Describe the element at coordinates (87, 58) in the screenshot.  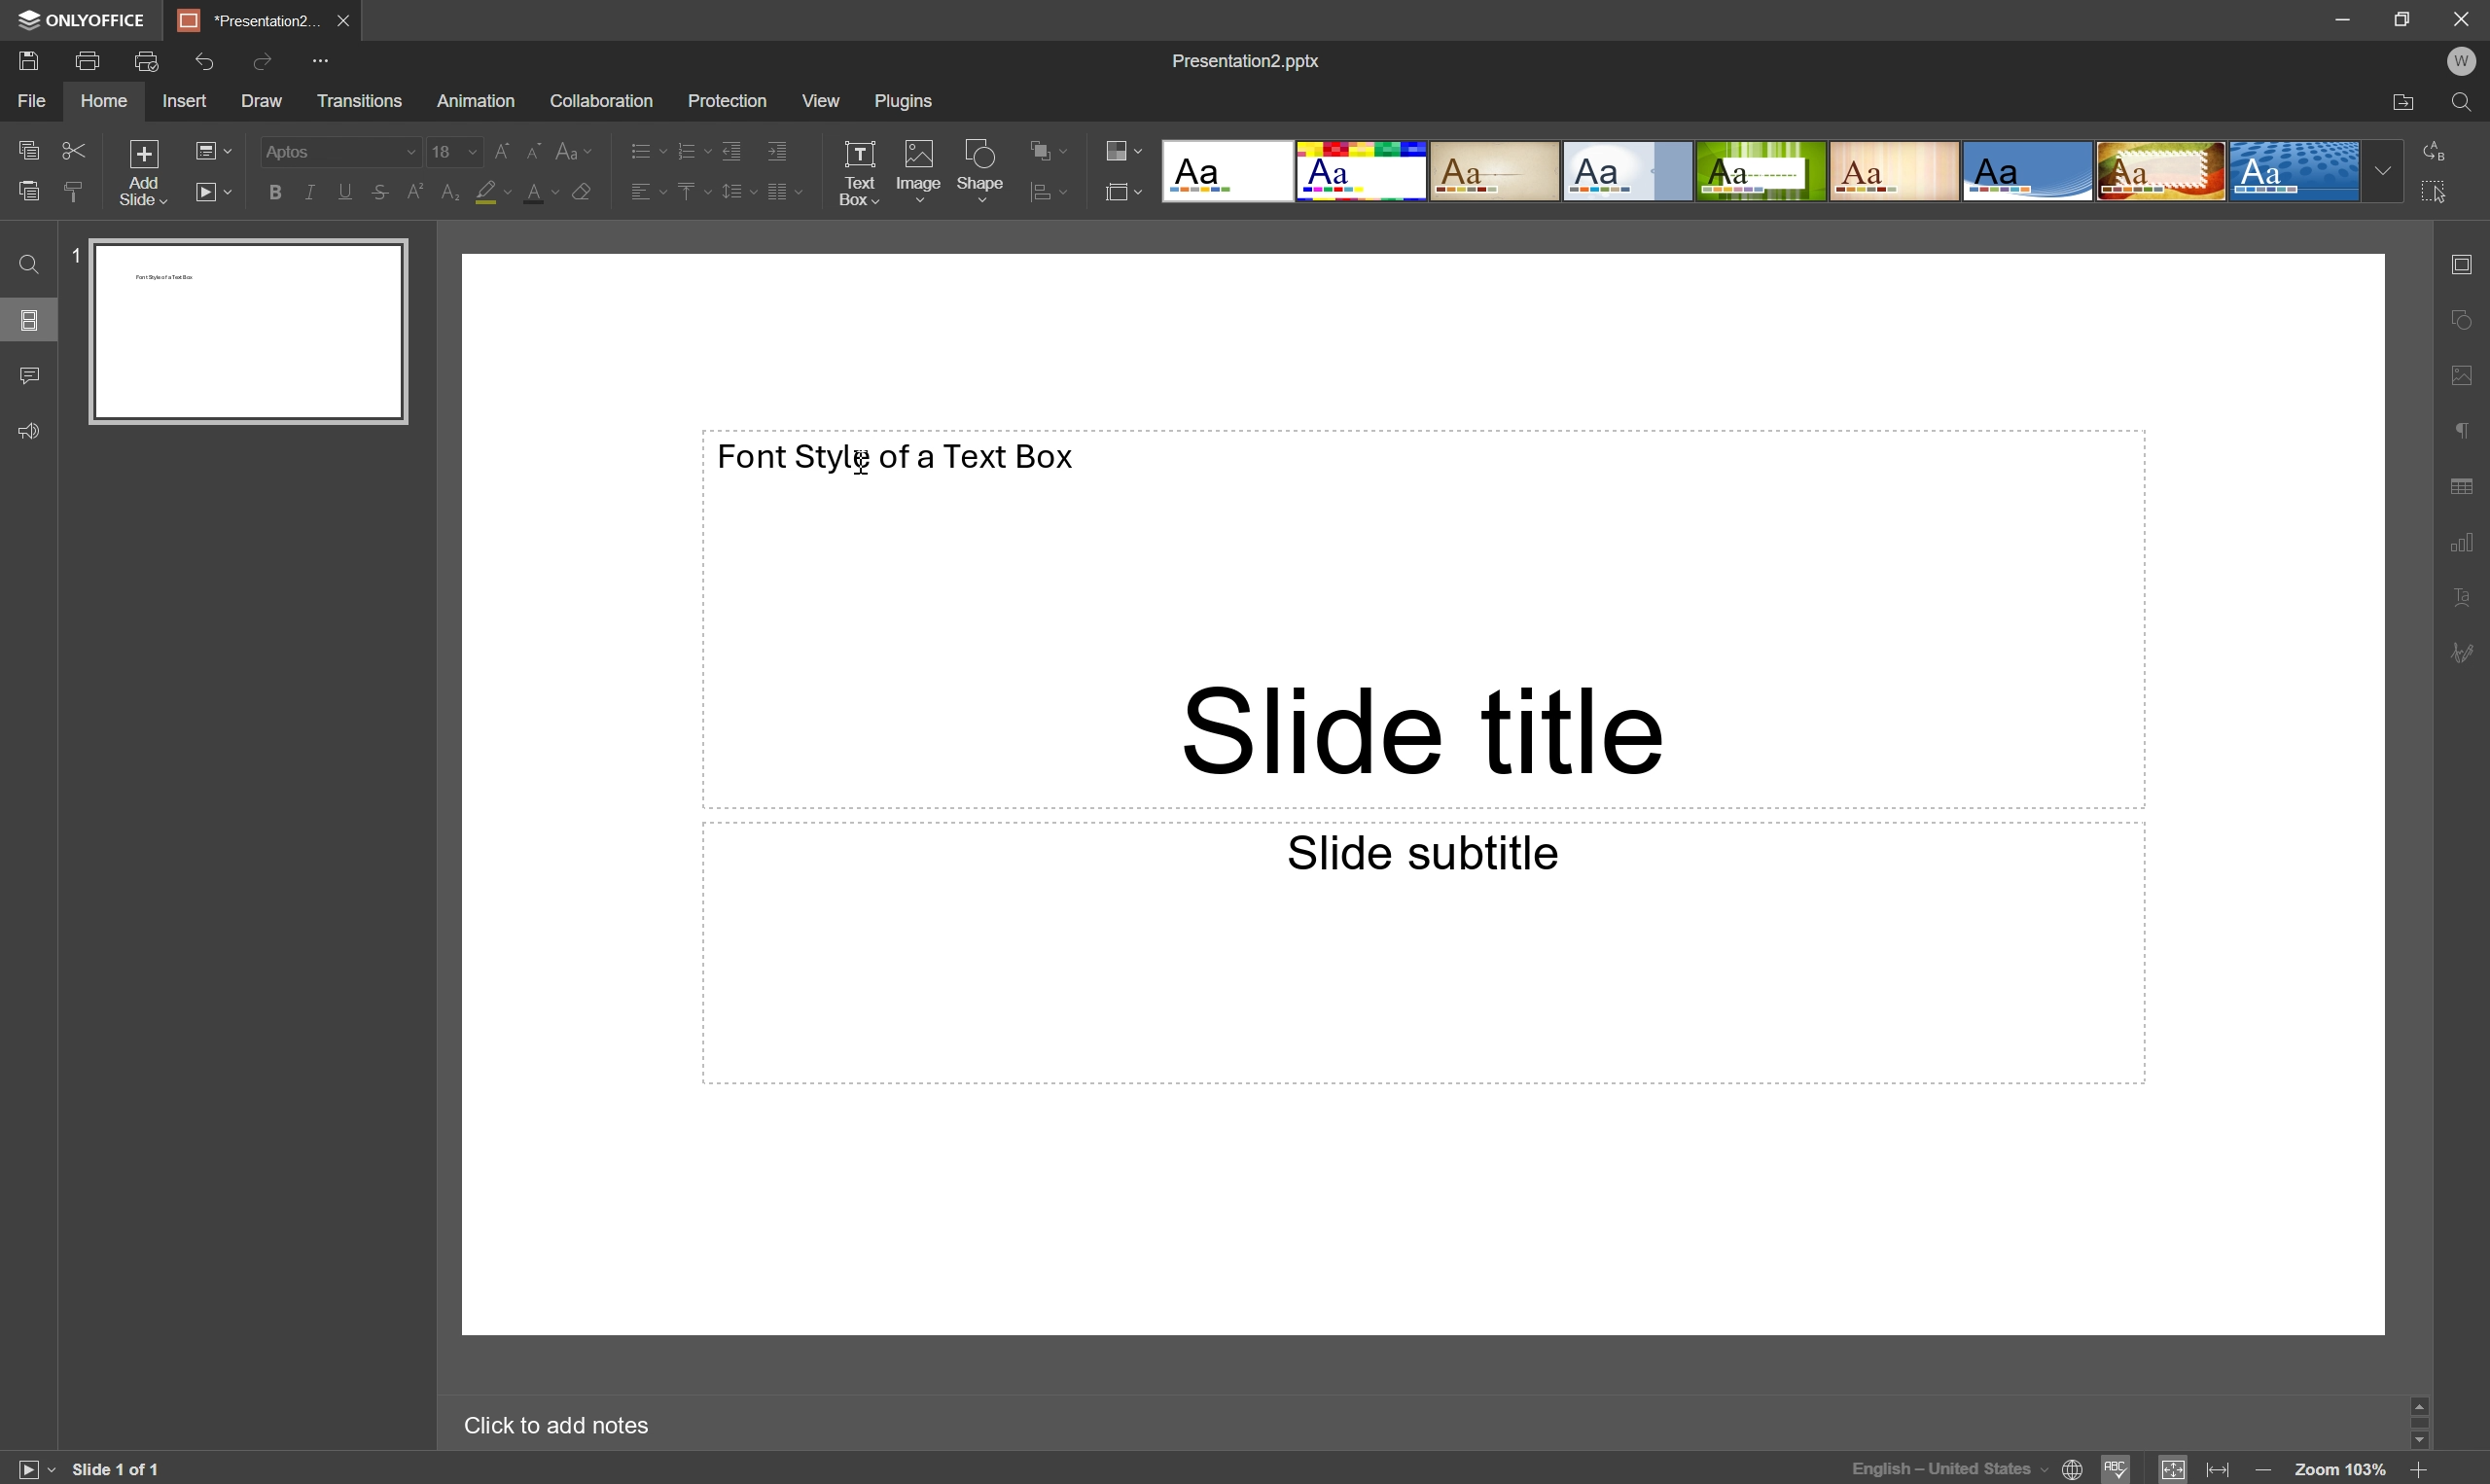
I see `Print file` at that location.